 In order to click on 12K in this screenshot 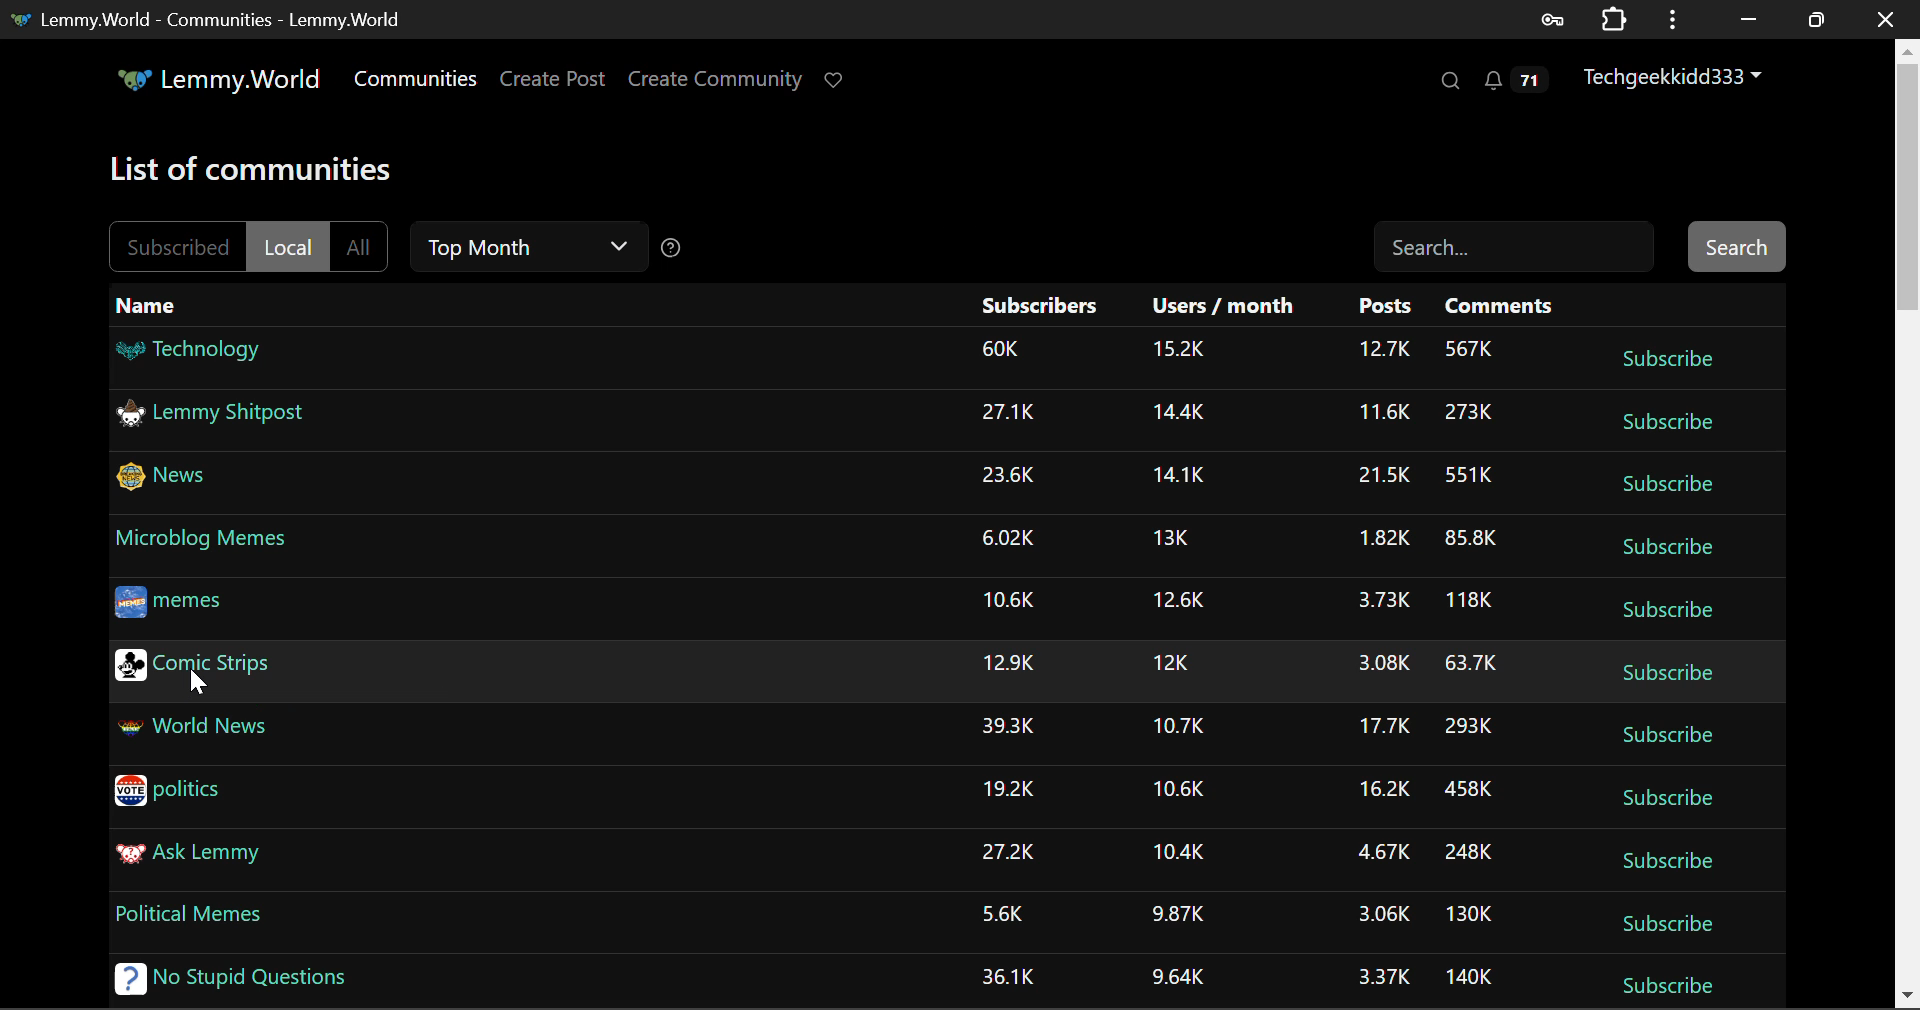, I will do `click(1172, 662)`.